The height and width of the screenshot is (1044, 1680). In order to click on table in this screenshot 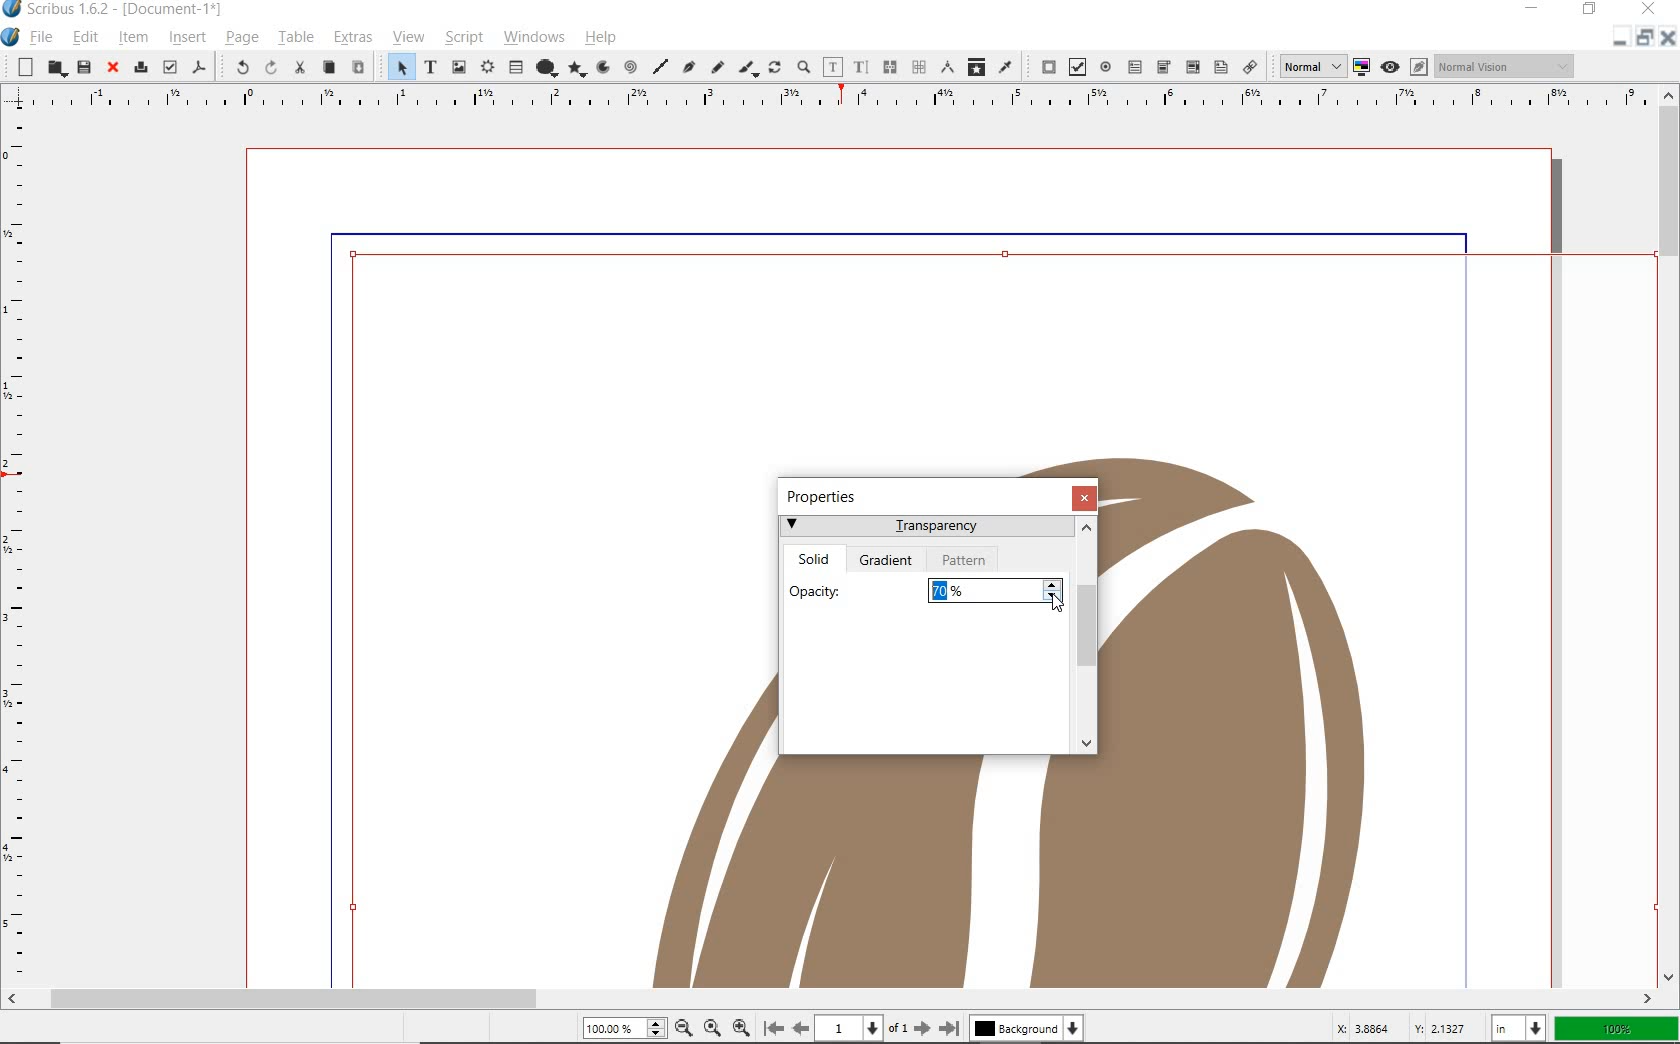, I will do `click(514, 69)`.